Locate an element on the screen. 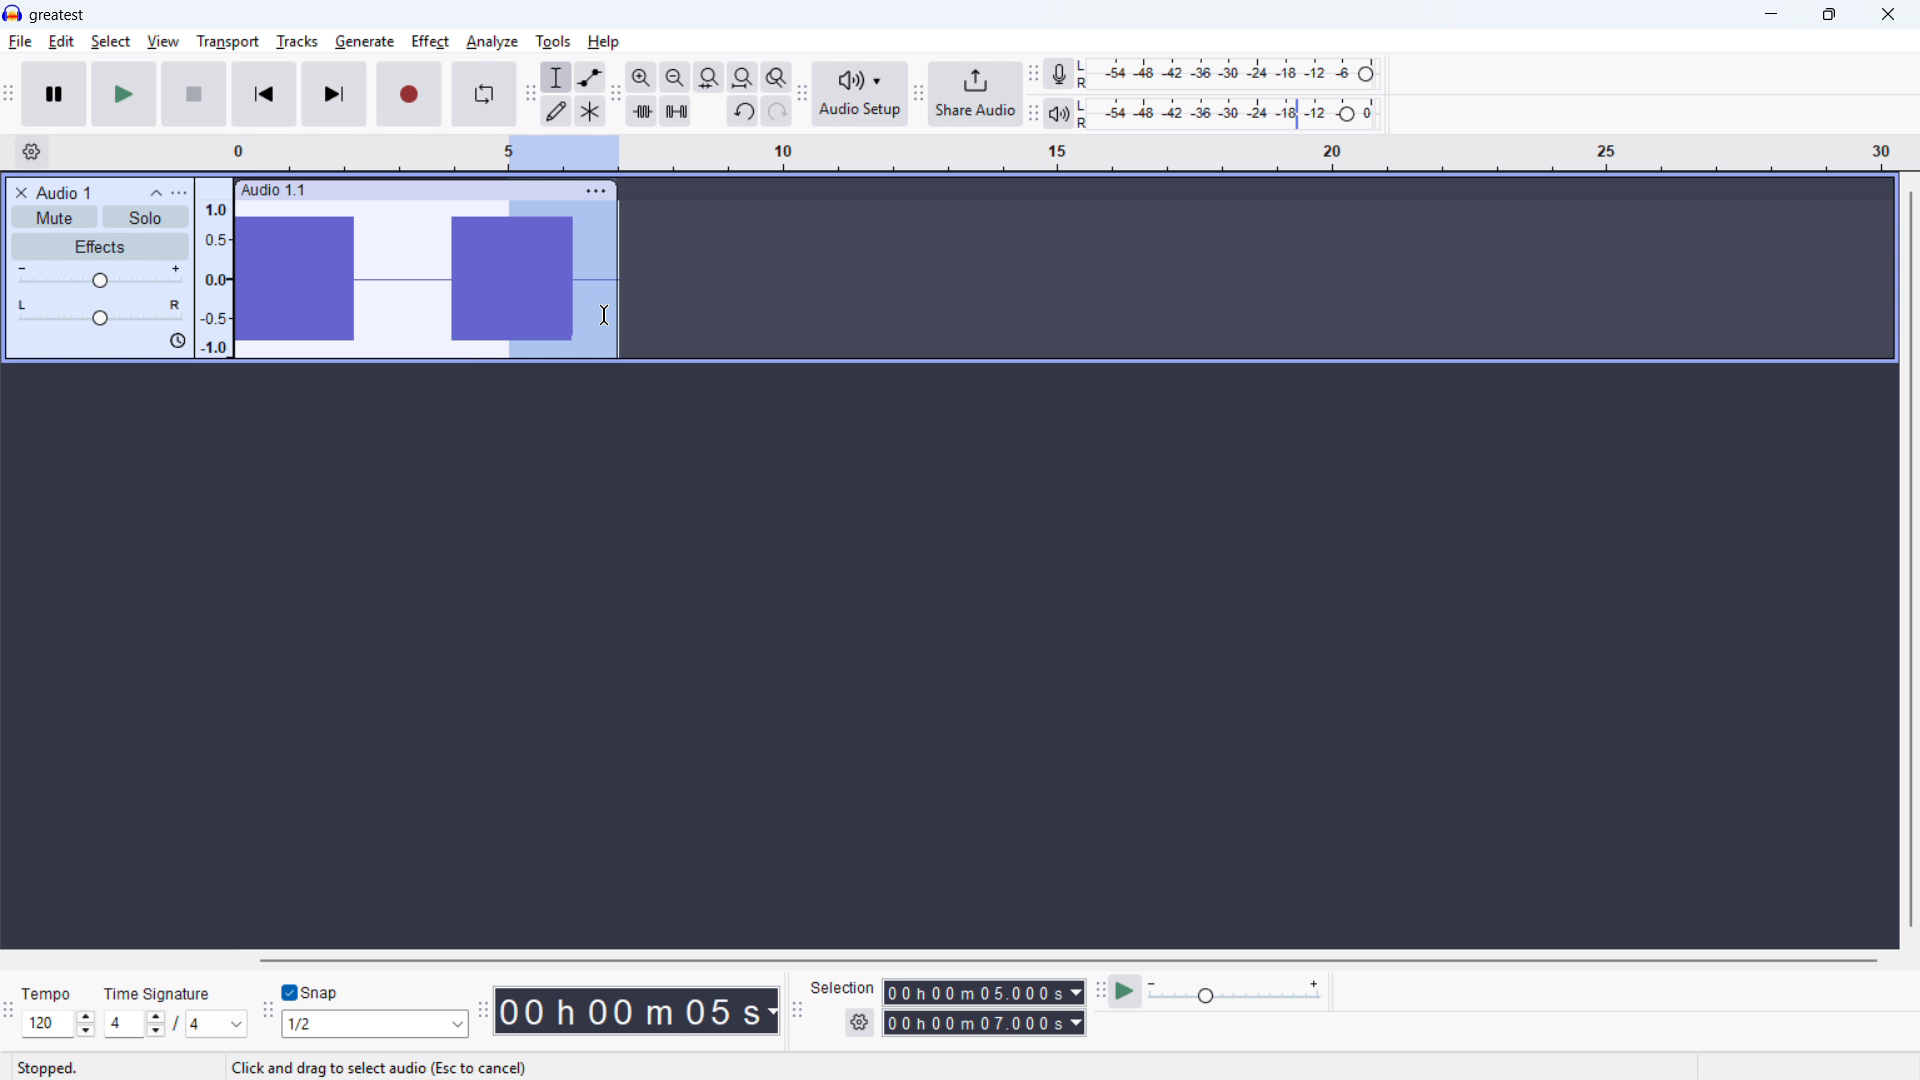  Part of the audio being selected is located at coordinates (563, 280).